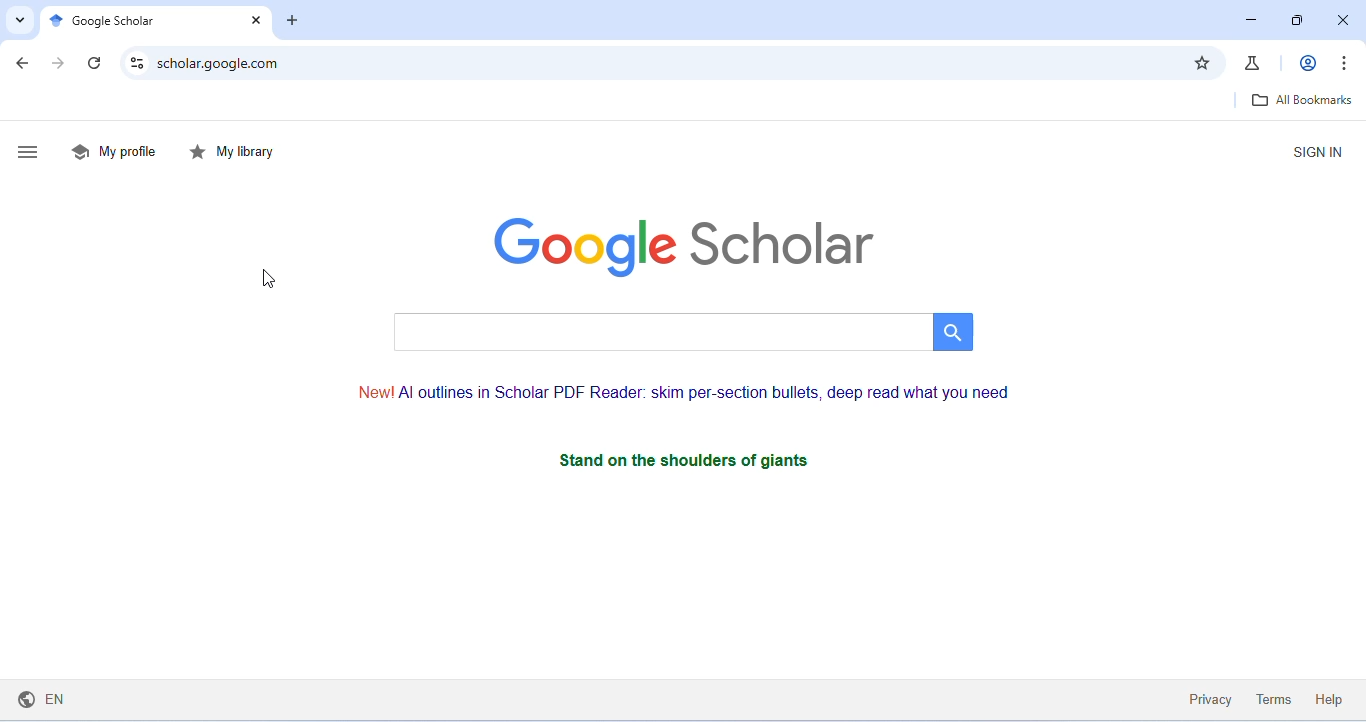 This screenshot has height=722, width=1366. What do you see at coordinates (48, 699) in the screenshot?
I see `english` at bounding box center [48, 699].